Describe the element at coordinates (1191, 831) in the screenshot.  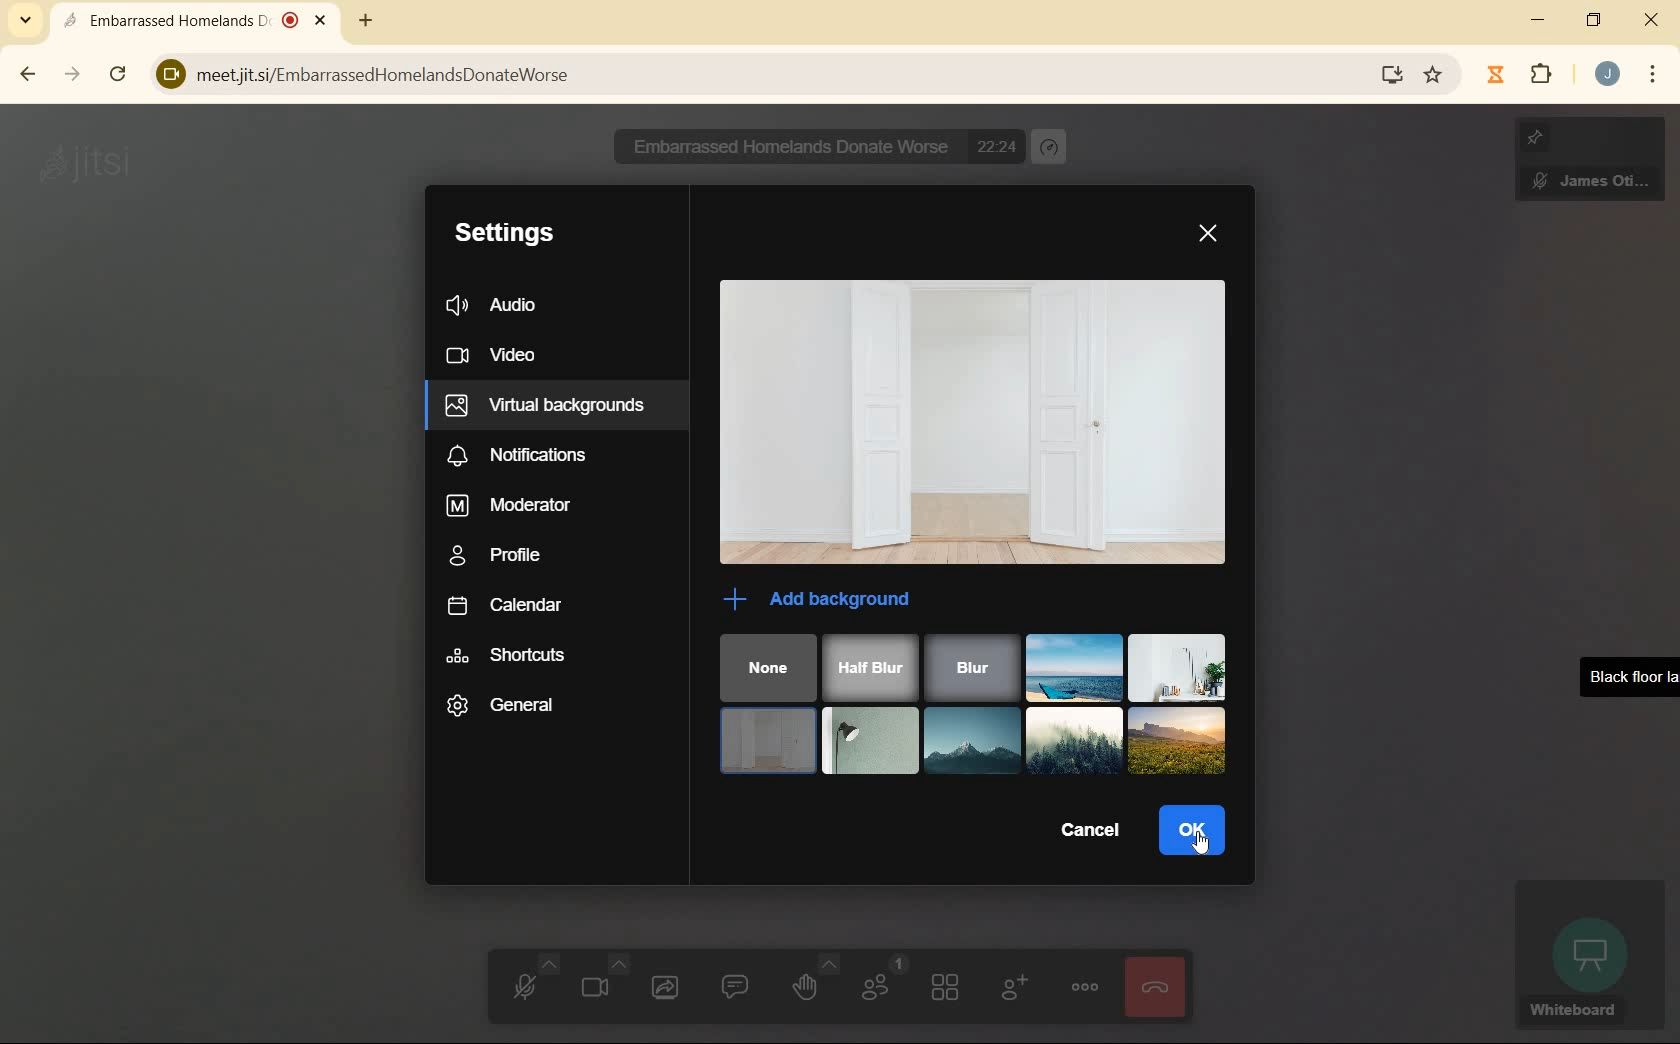
I see `ok` at that location.